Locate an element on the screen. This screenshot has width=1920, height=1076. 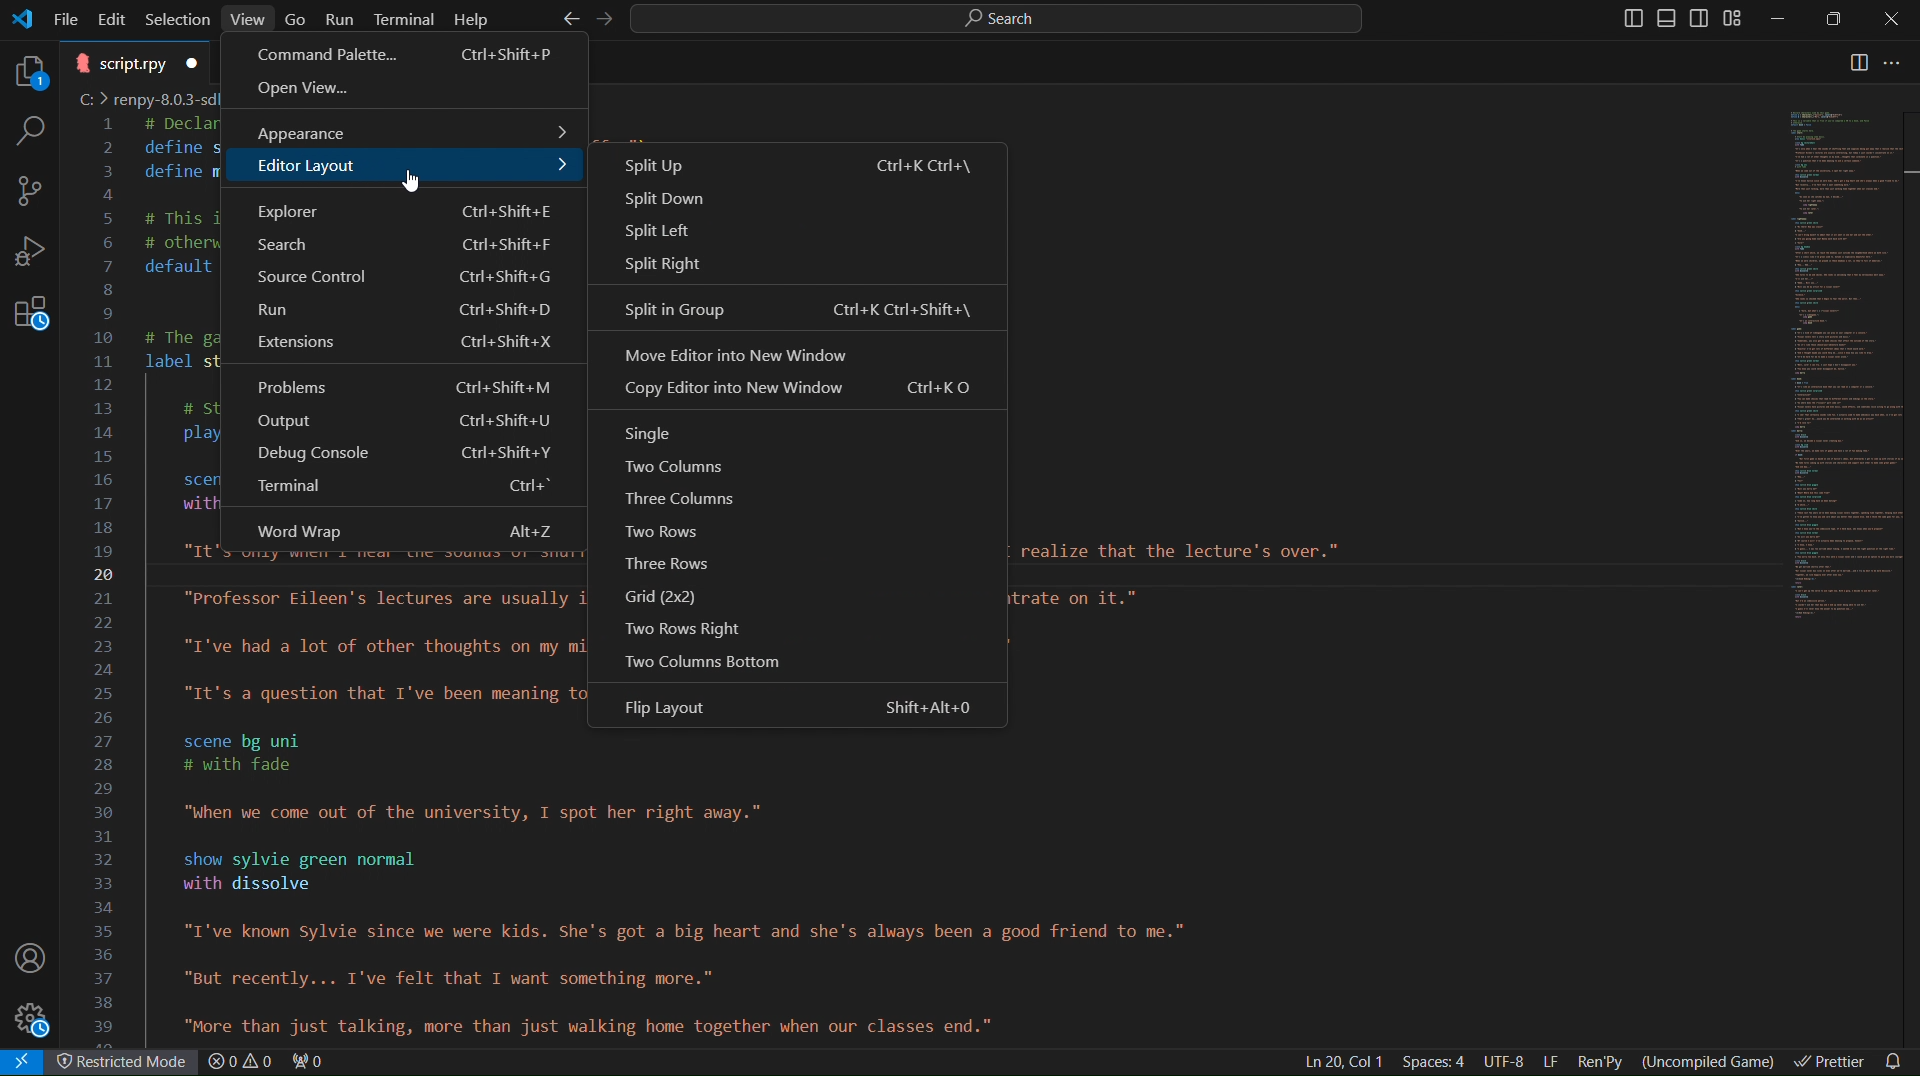
Errors is located at coordinates (269, 1063).